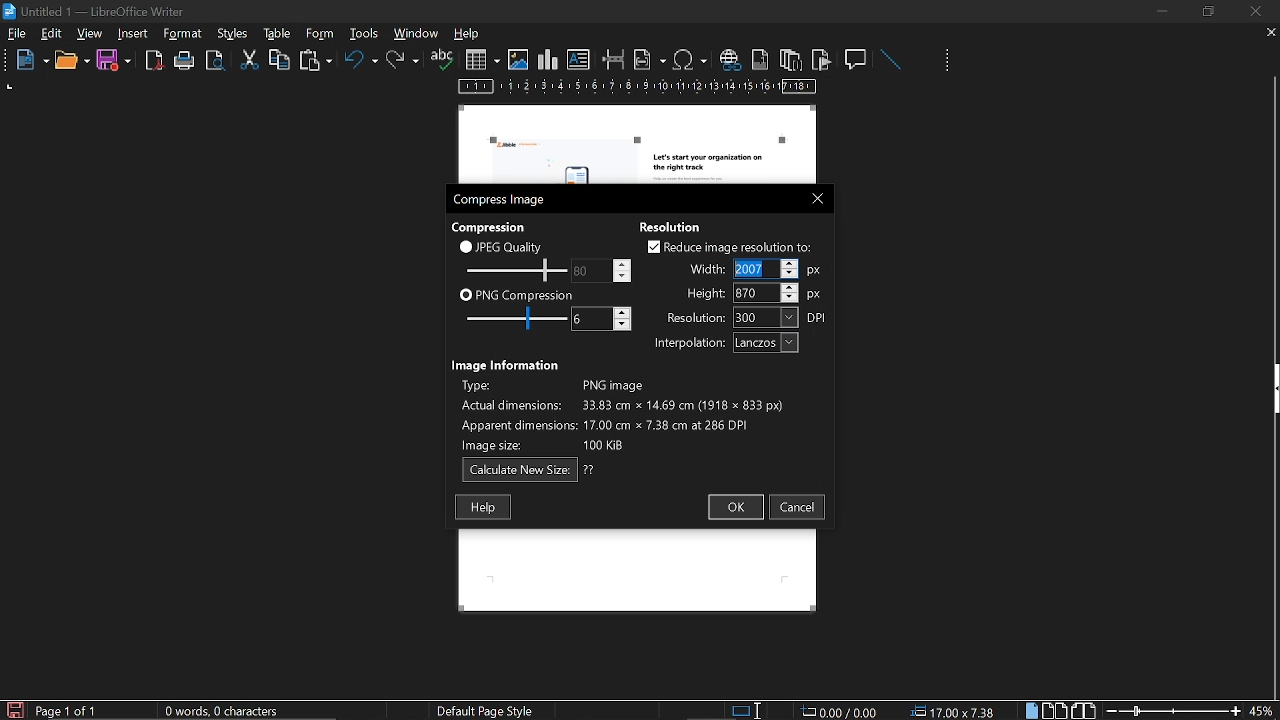  I want to click on position, so click(956, 711).